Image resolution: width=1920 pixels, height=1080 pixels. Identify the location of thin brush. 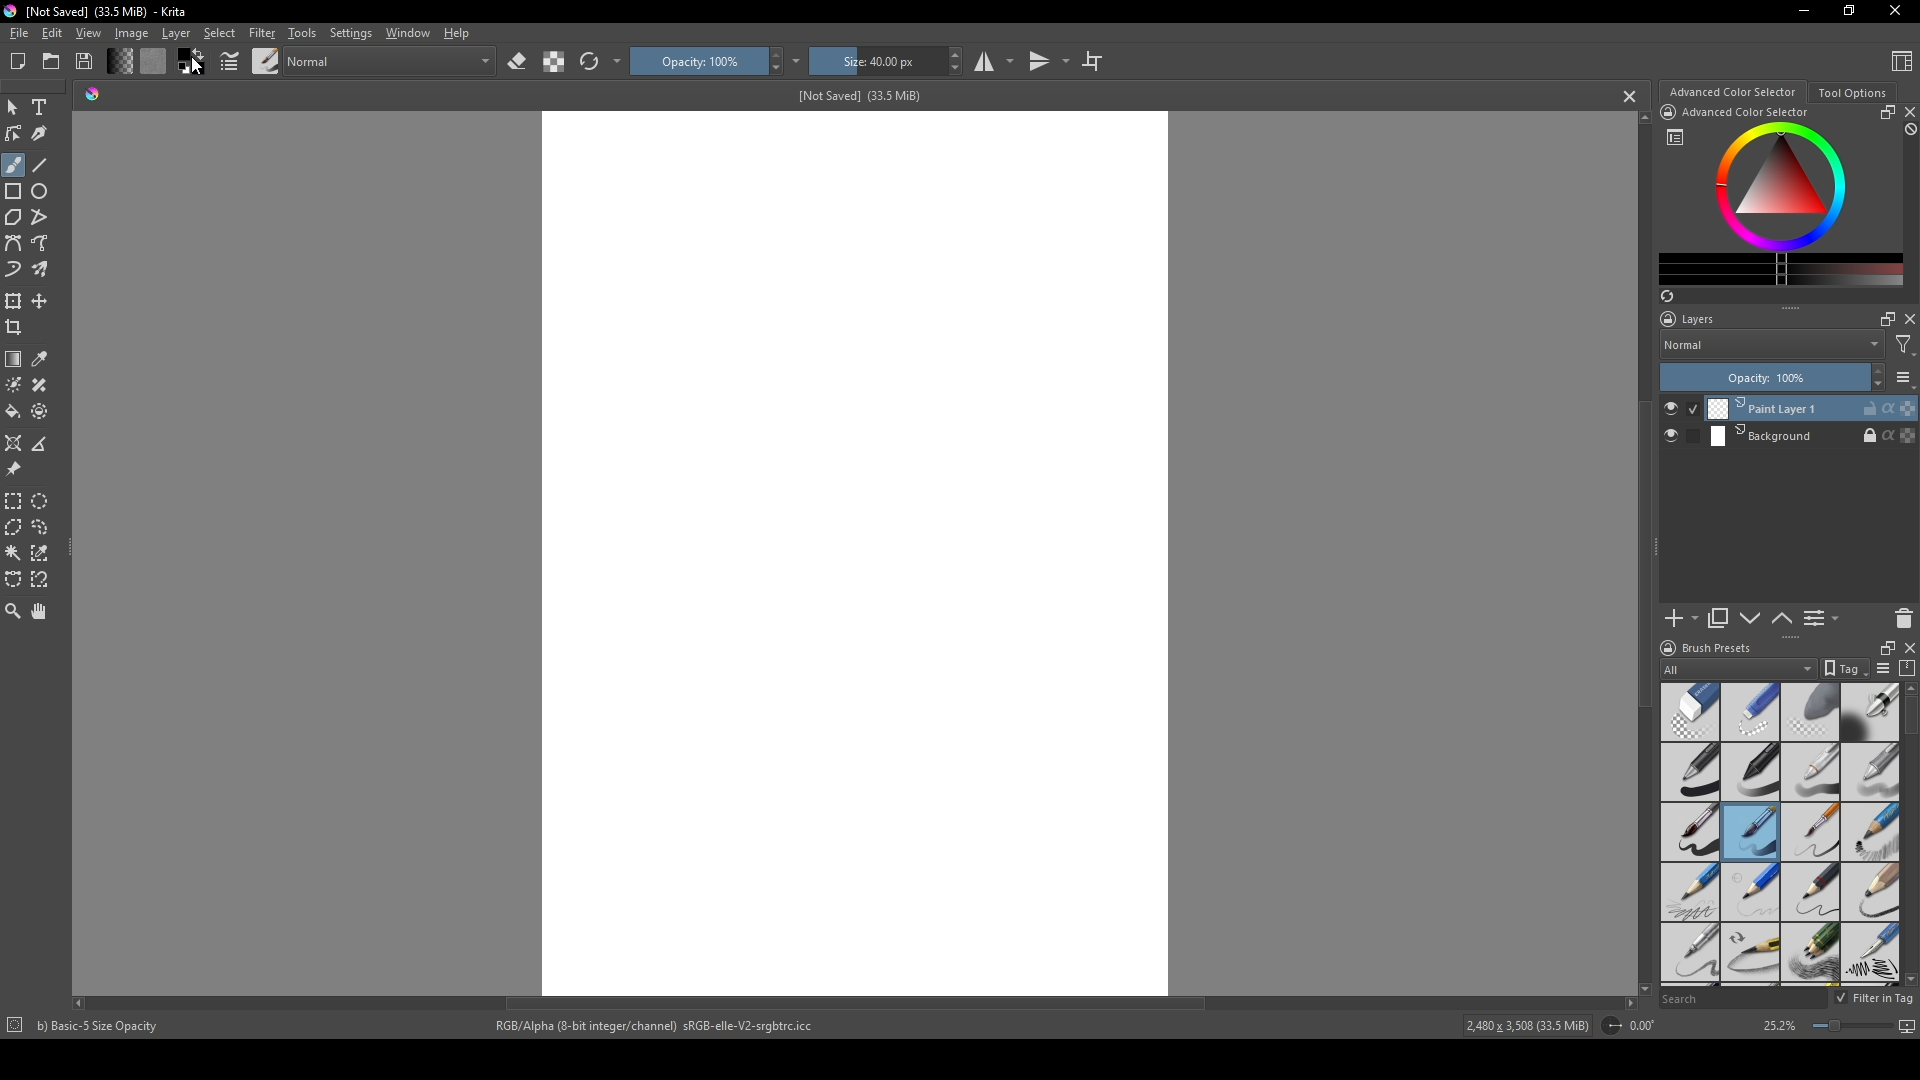
(1810, 833).